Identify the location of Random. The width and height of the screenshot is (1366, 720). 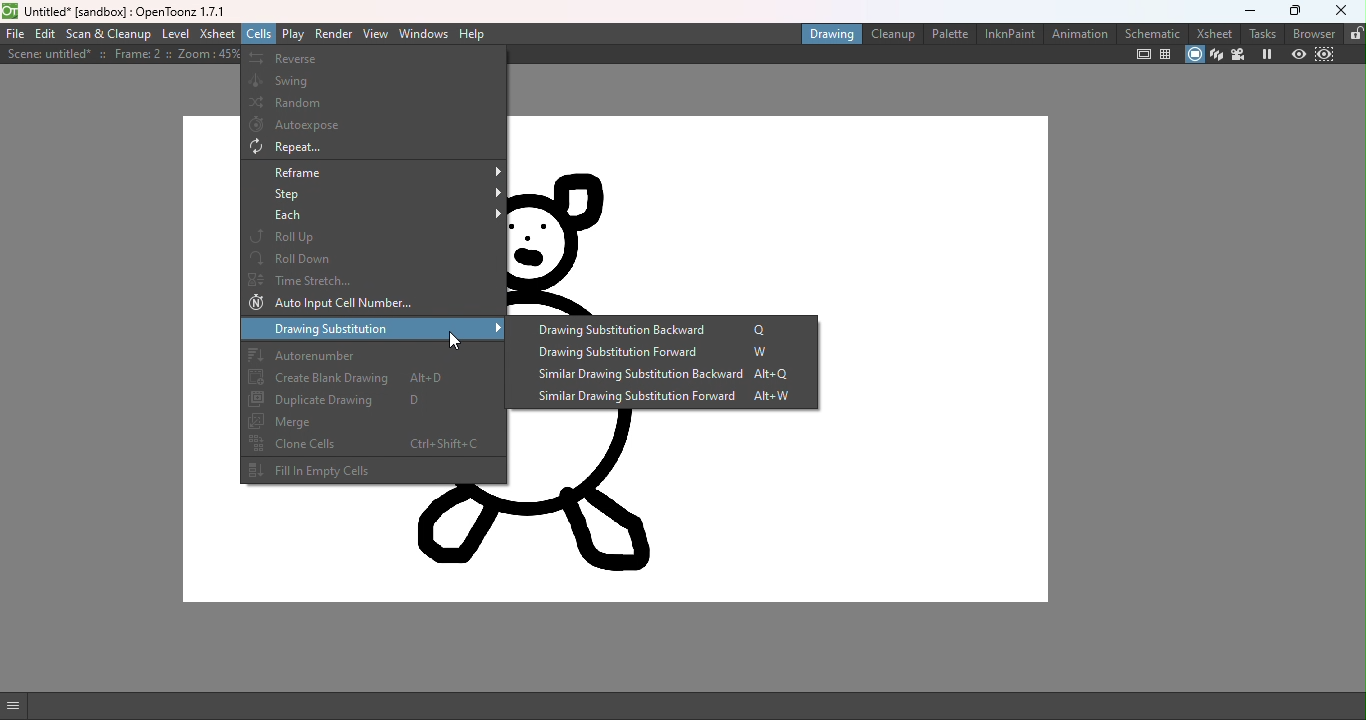
(373, 102).